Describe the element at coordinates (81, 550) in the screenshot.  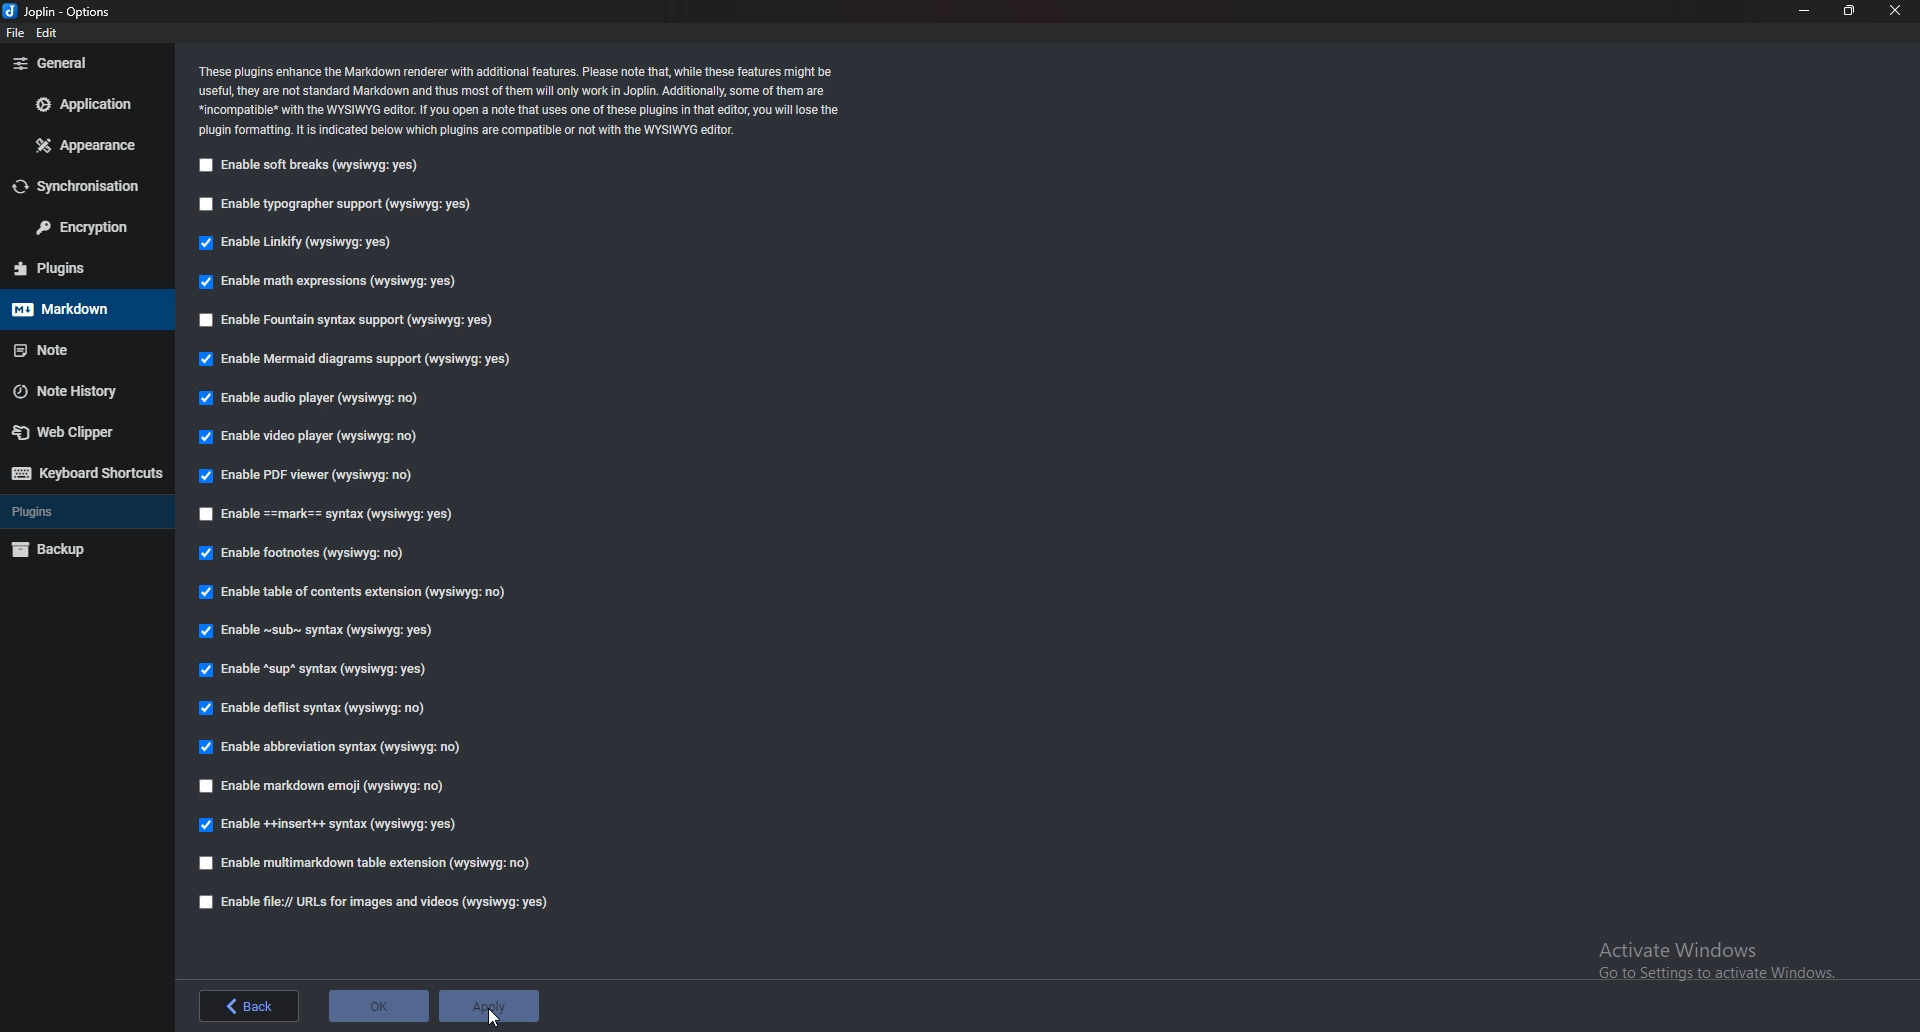
I see `backup` at that location.